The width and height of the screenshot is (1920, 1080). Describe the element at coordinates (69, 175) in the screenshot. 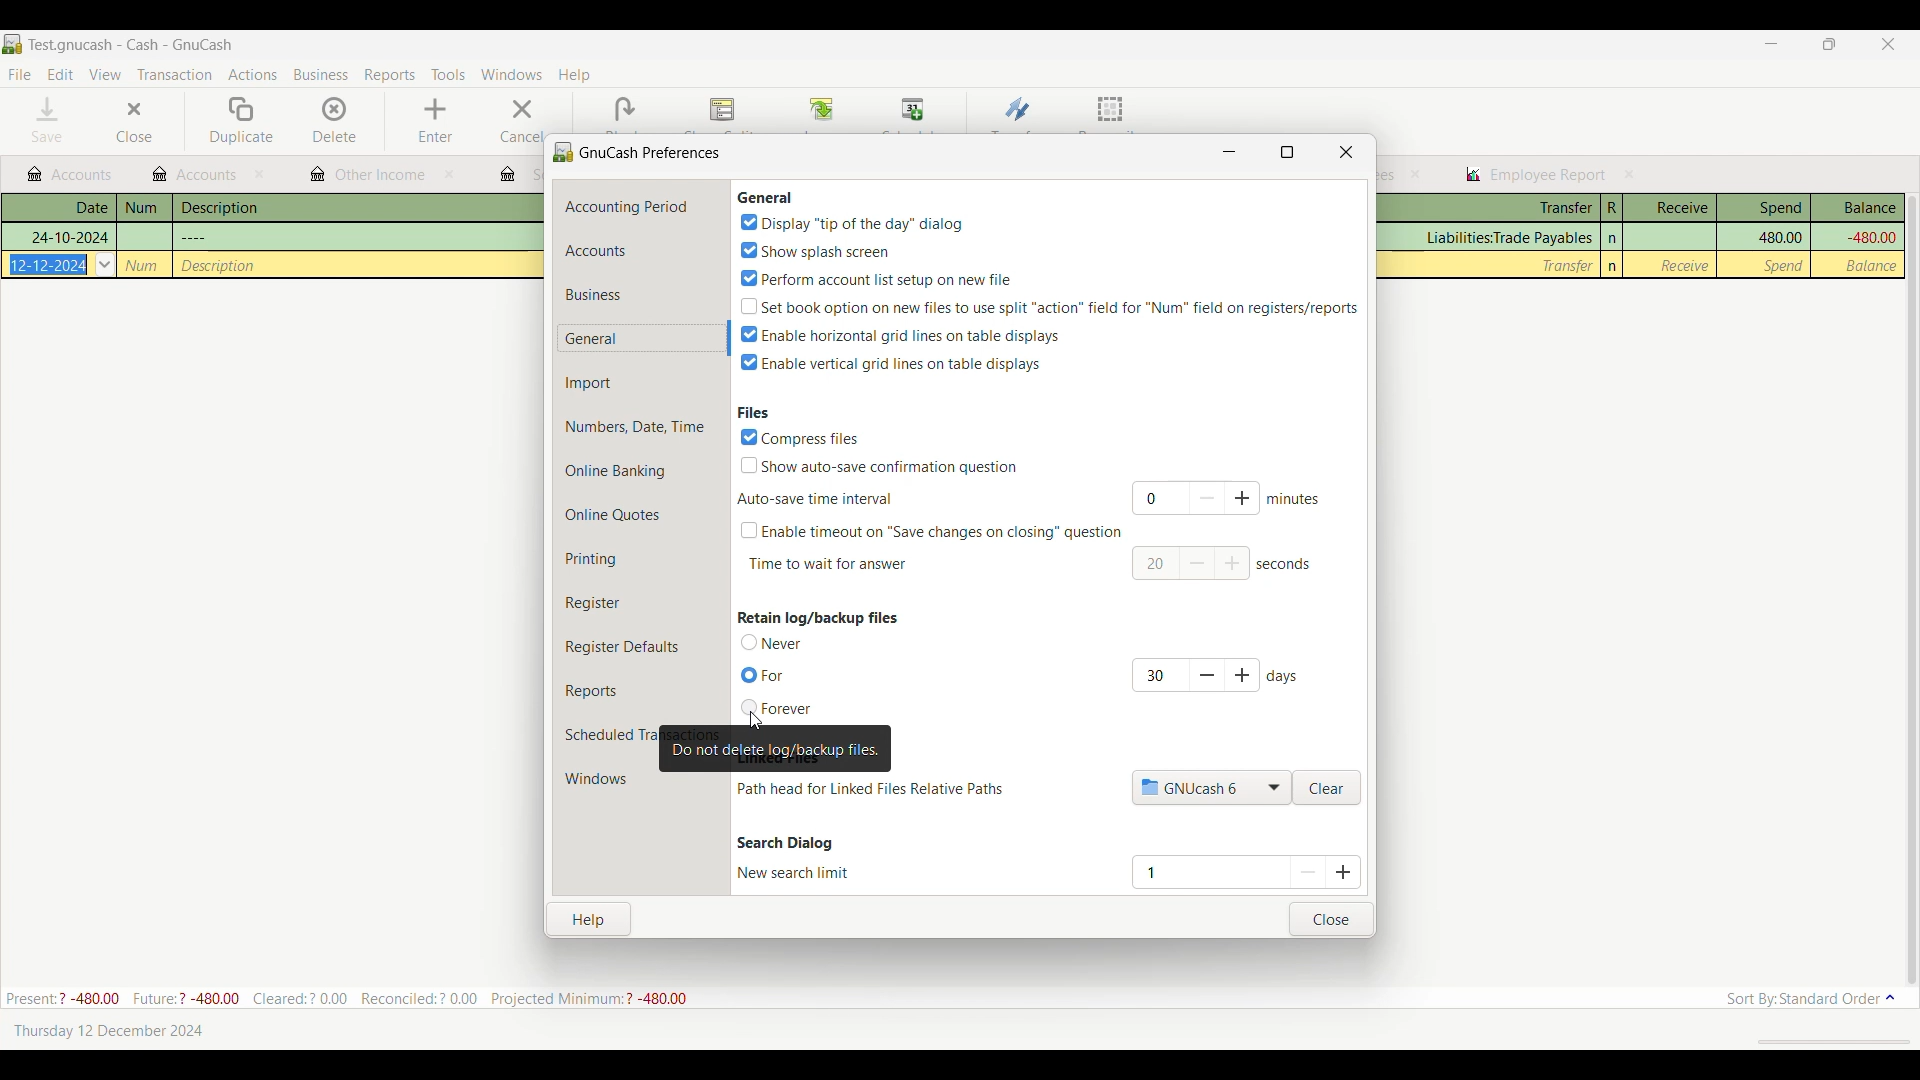

I see `Other budgets and reports` at that location.